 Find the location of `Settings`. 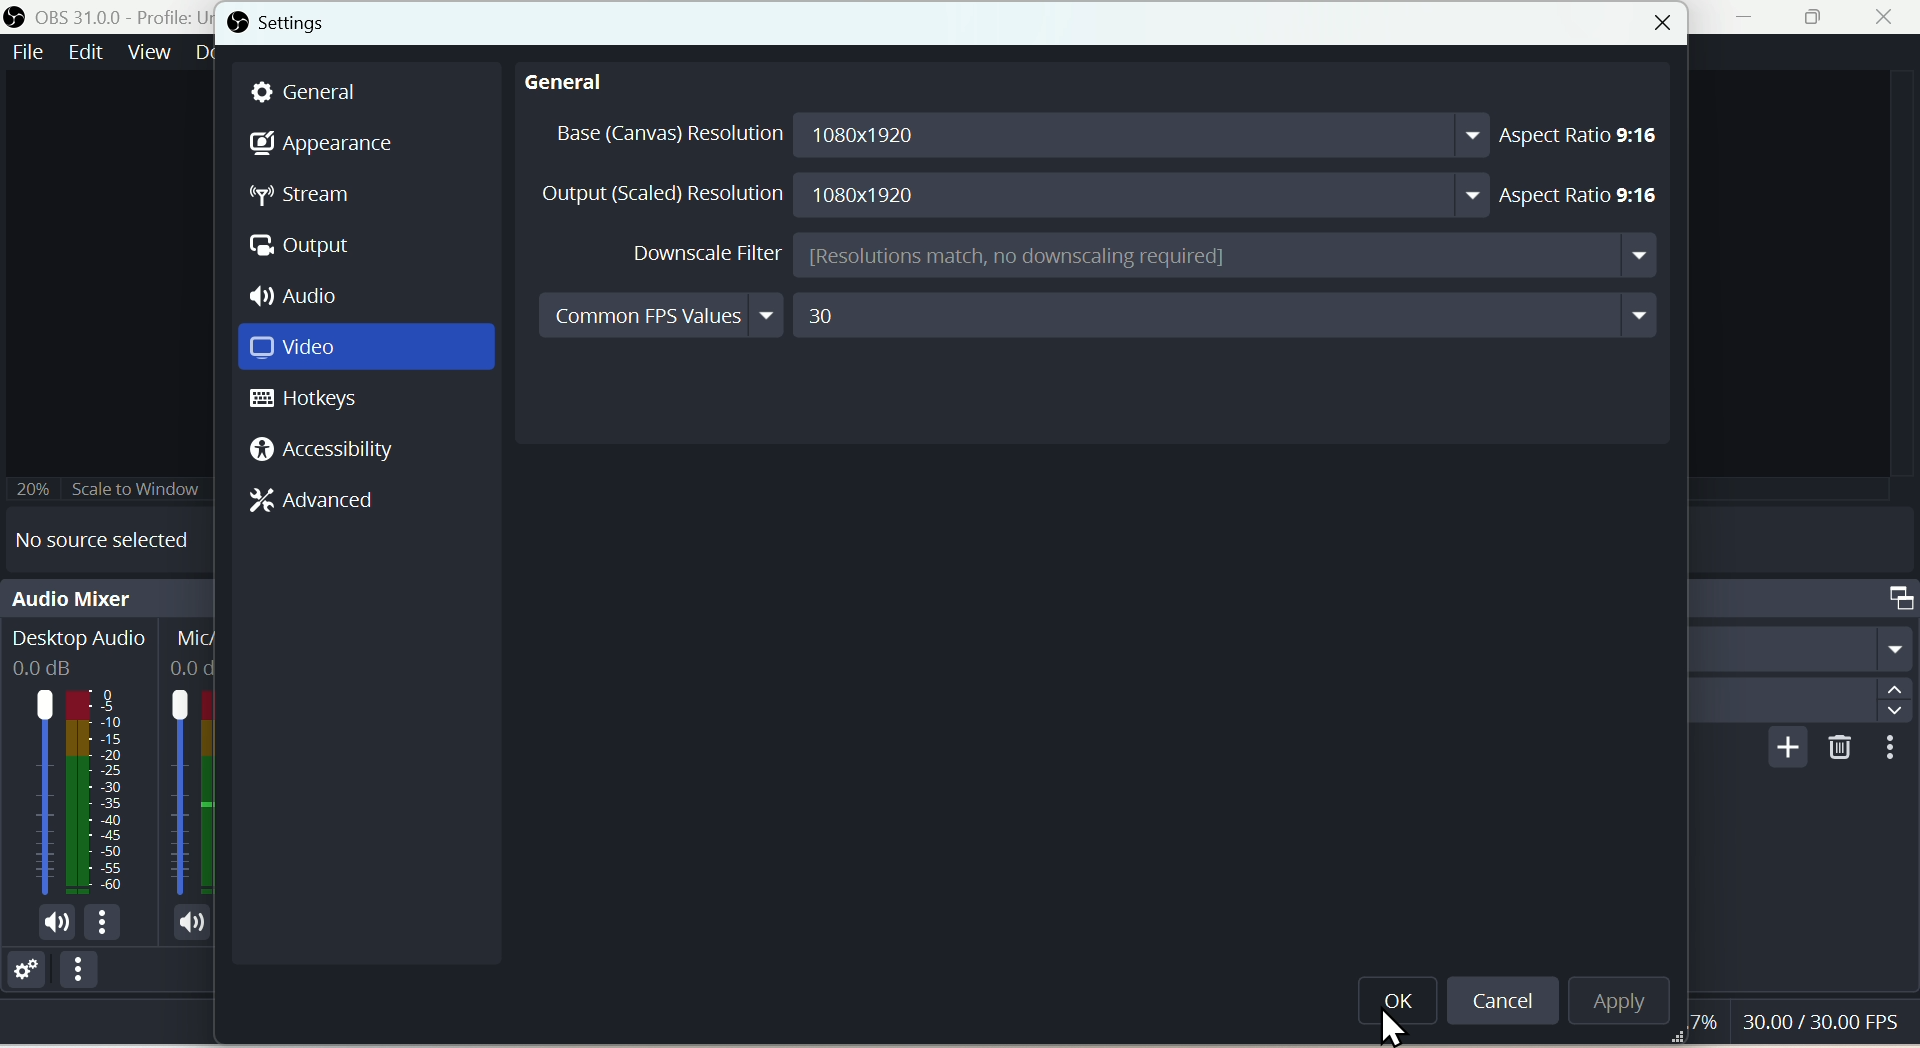

Settings is located at coordinates (283, 22).